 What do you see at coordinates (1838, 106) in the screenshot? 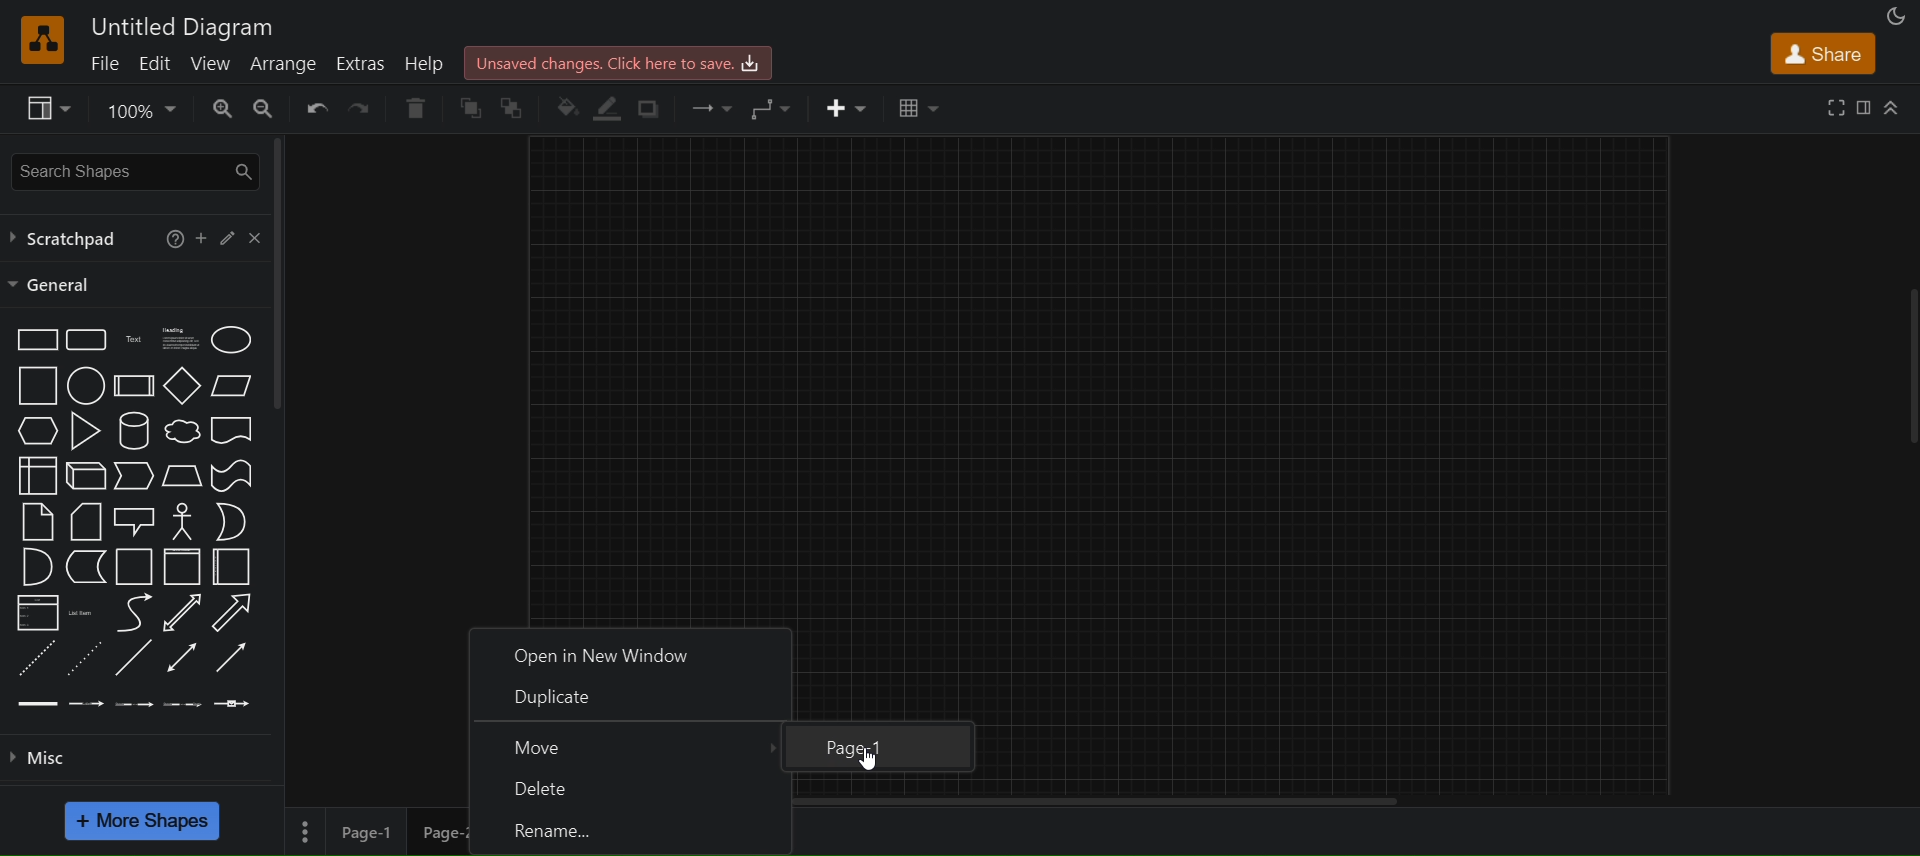
I see `full screen` at bounding box center [1838, 106].